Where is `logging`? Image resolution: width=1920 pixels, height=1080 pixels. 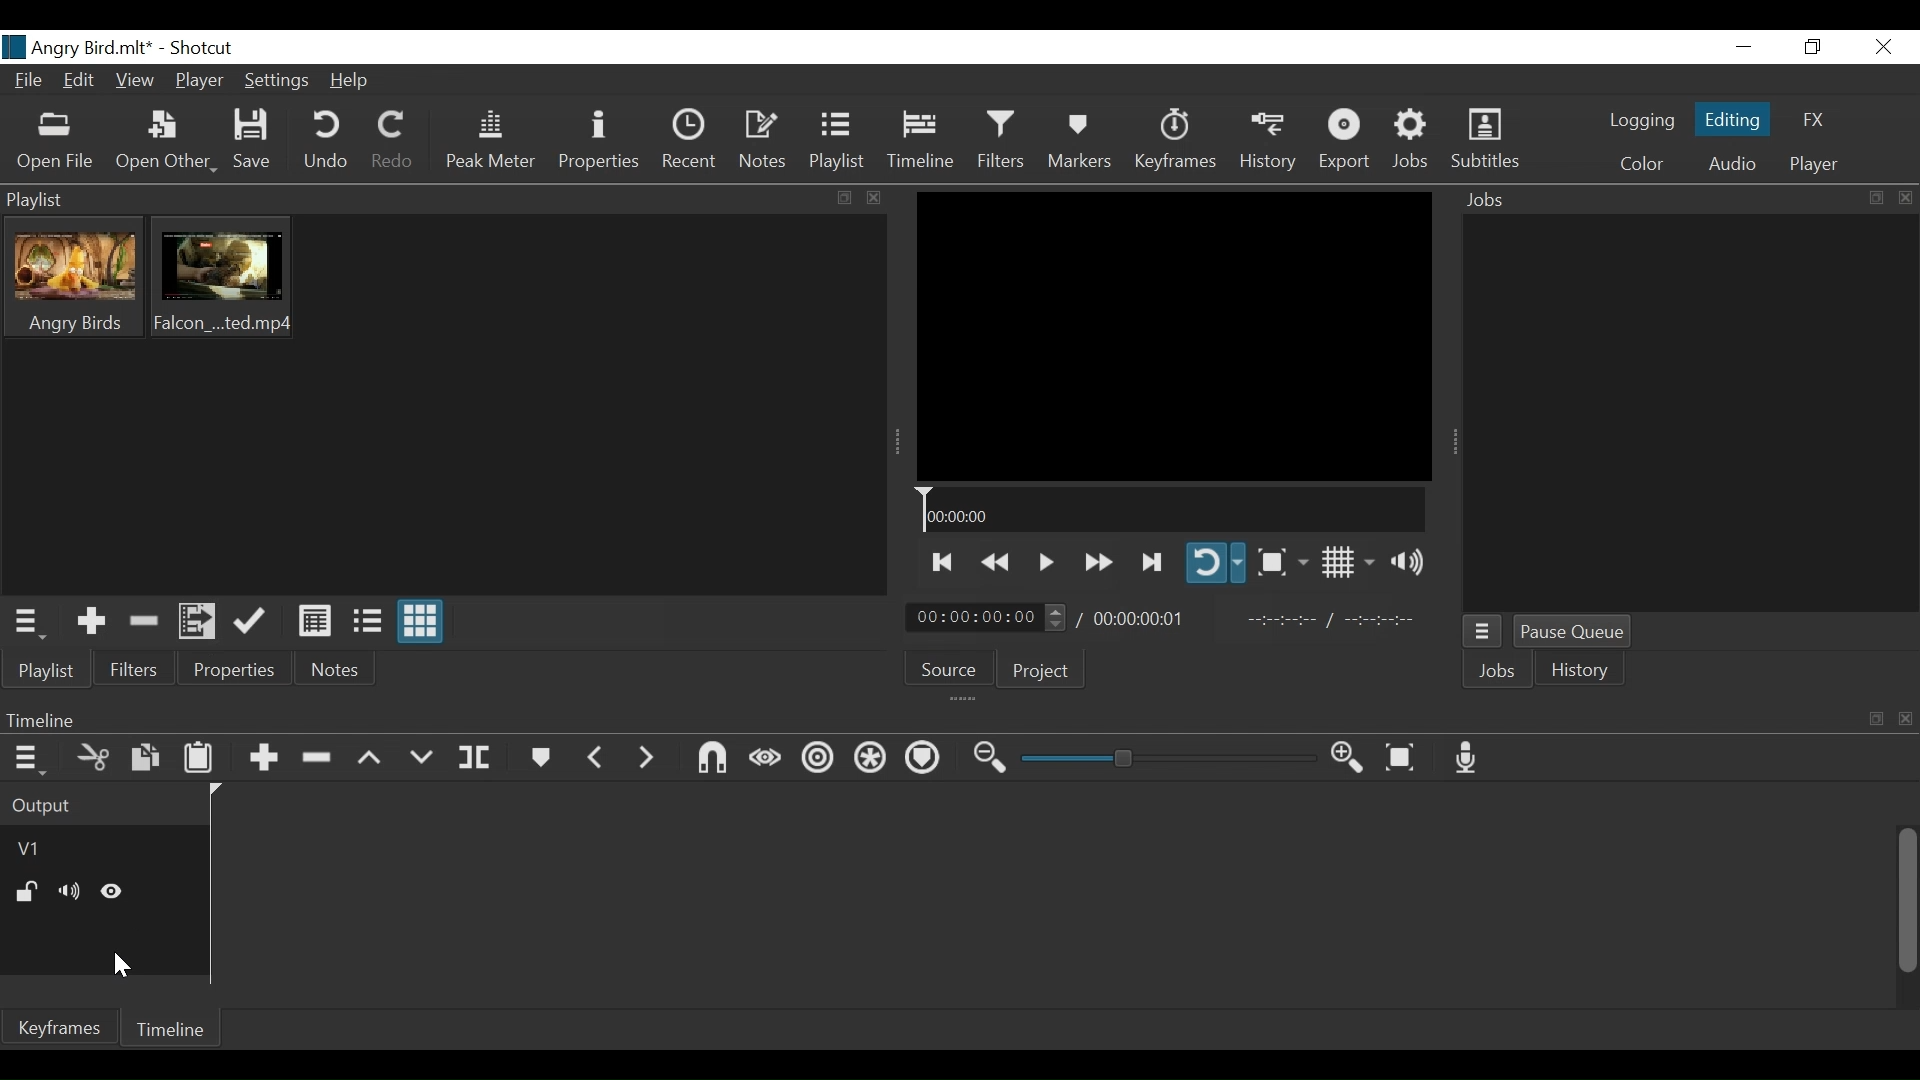
logging is located at coordinates (1643, 121).